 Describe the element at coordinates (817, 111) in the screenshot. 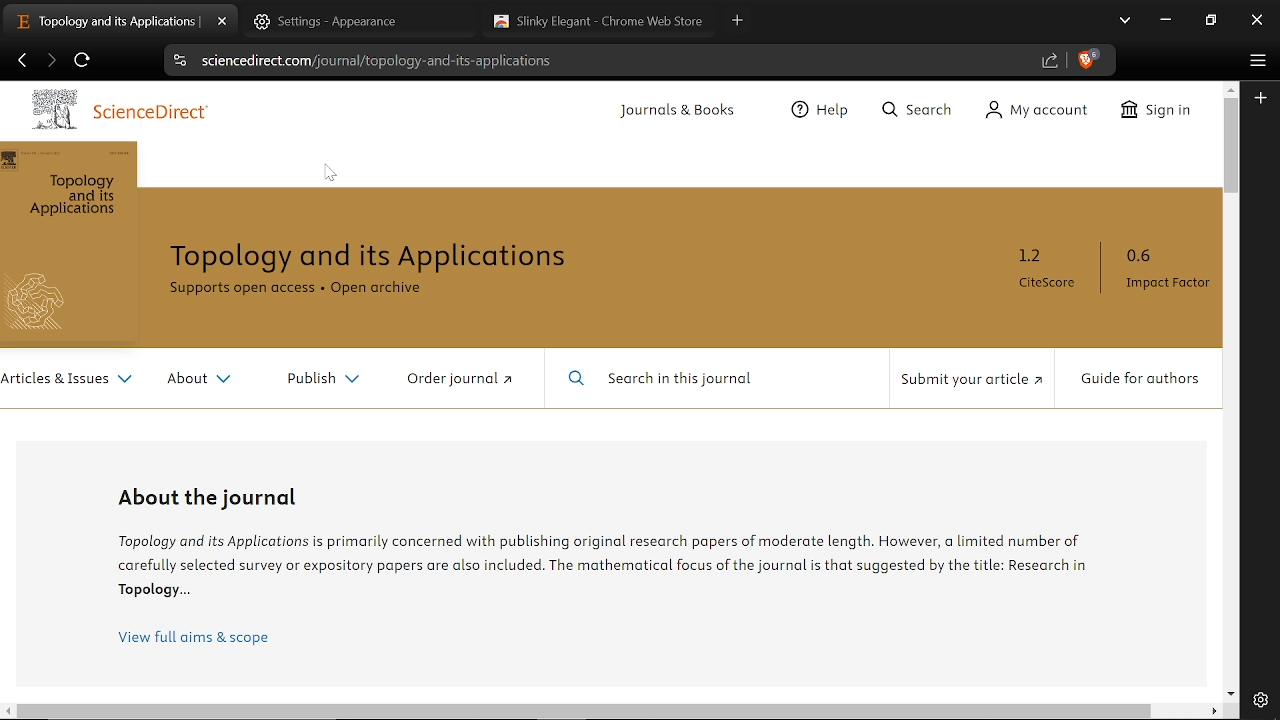

I see `Help` at that location.